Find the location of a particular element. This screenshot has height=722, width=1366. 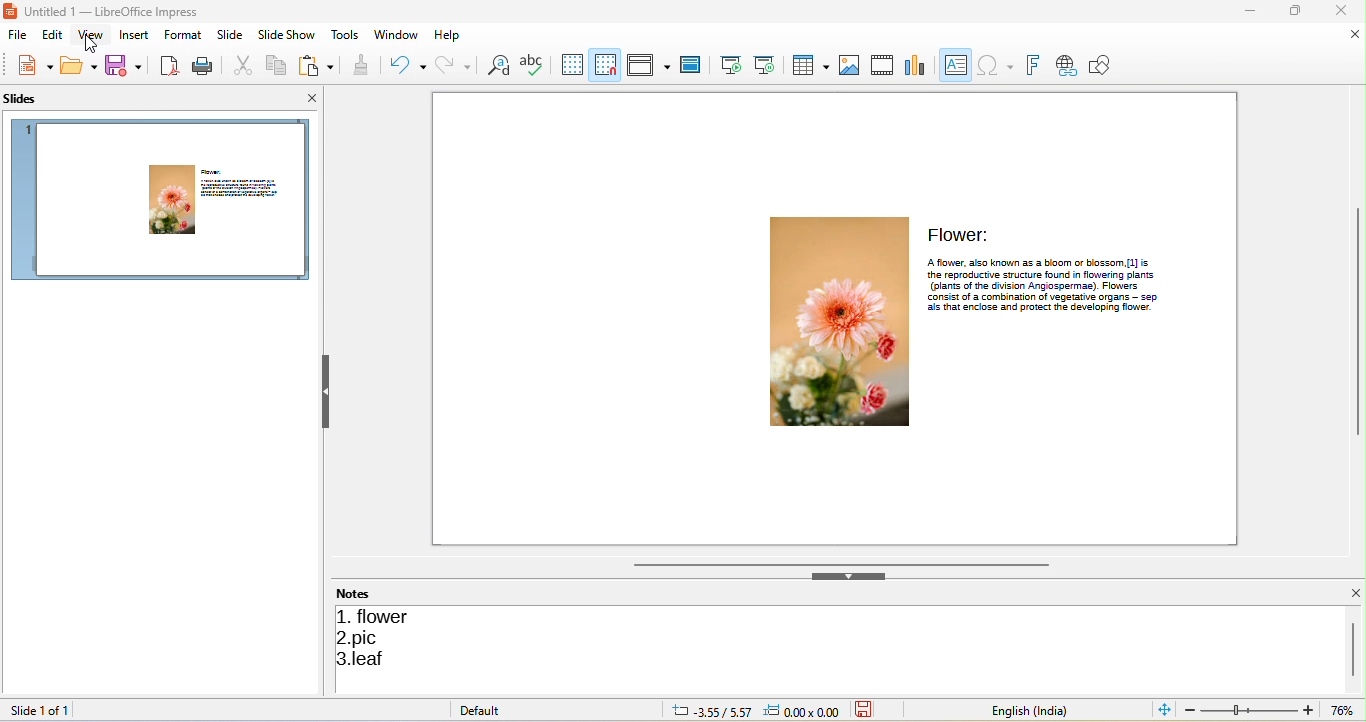

 Untitled 1 — LibreOffice Impress is located at coordinates (105, 11).